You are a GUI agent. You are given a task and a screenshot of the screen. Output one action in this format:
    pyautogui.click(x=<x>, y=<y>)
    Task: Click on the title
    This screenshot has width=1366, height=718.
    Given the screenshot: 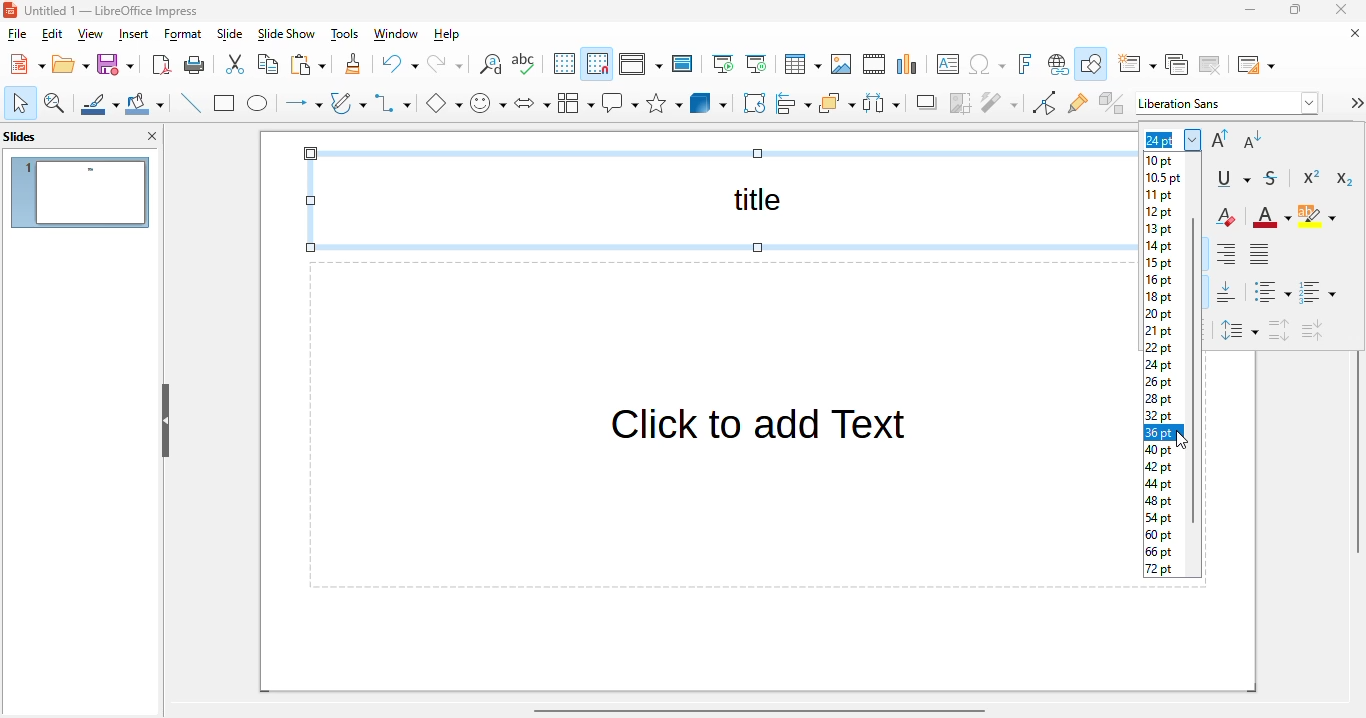 What is the action you would take?
    pyautogui.click(x=715, y=201)
    